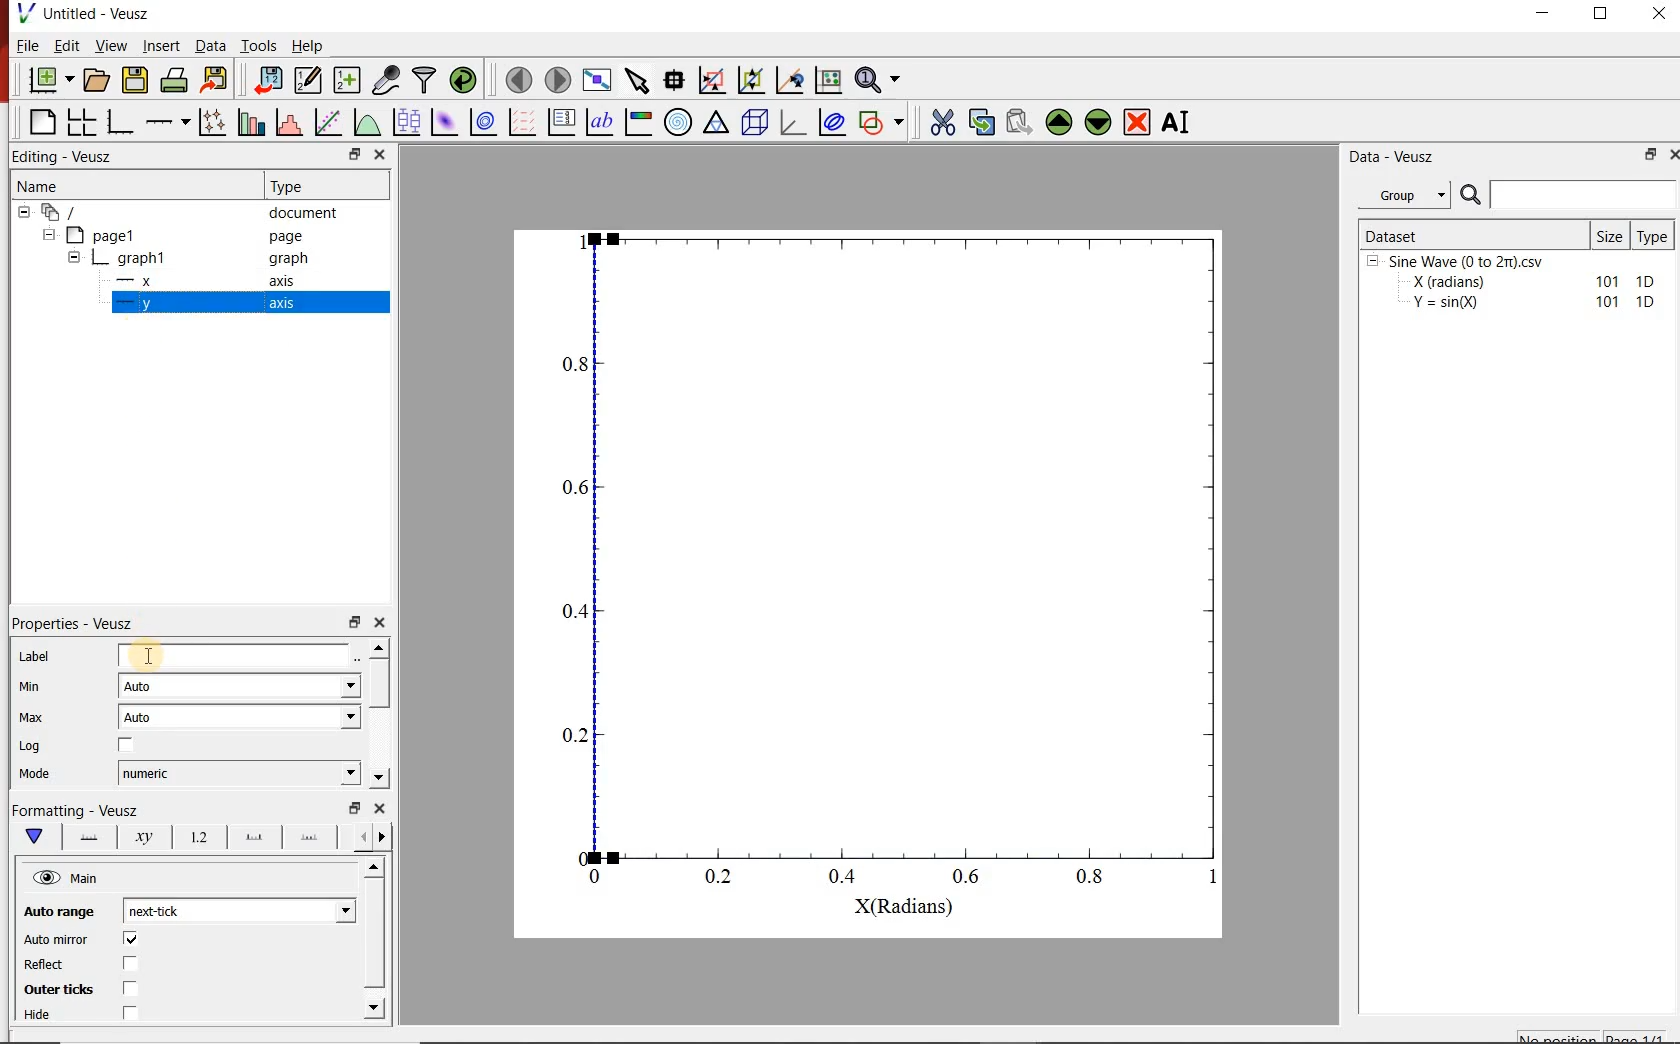  Describe the element at coordinates (377, 936) in the screenshot. I see `Horizontal scrollbar` at that location.